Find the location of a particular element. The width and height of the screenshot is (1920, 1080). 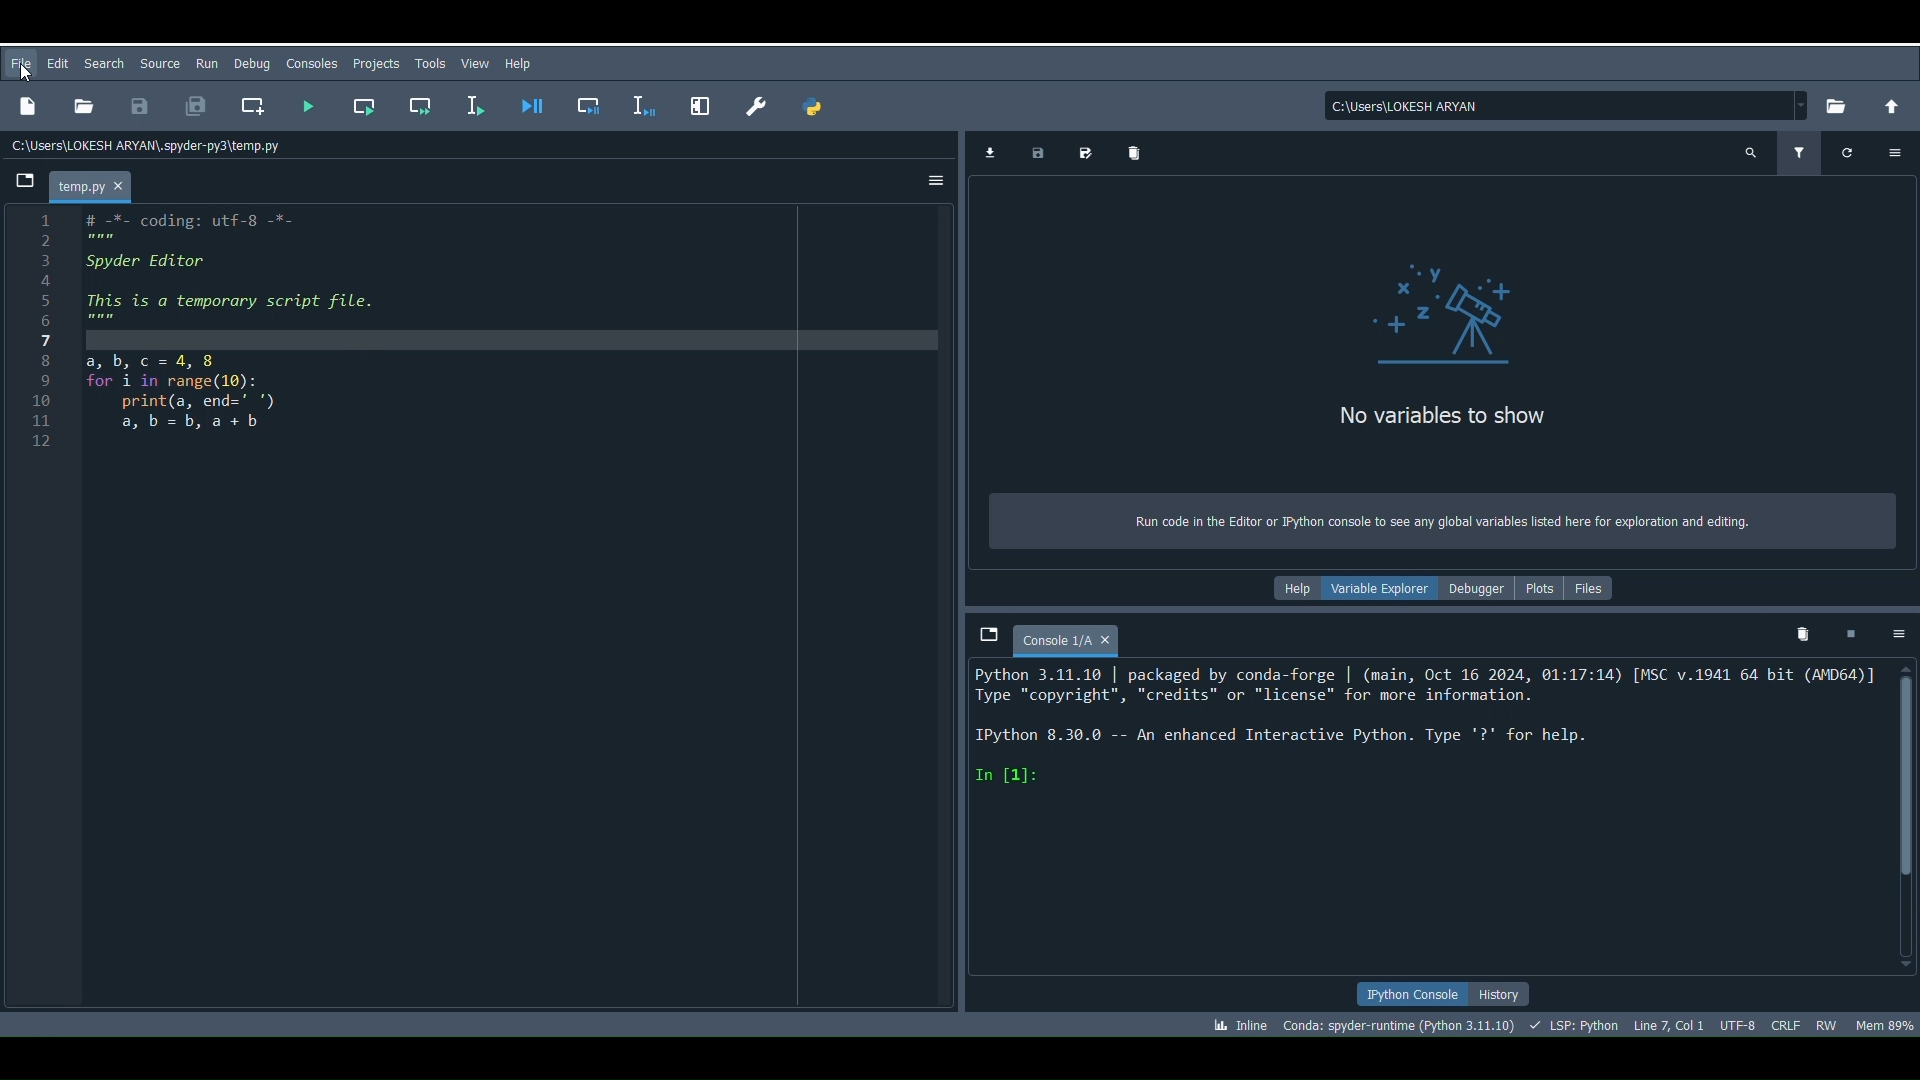

Options is located at coordinates (1888, 630).